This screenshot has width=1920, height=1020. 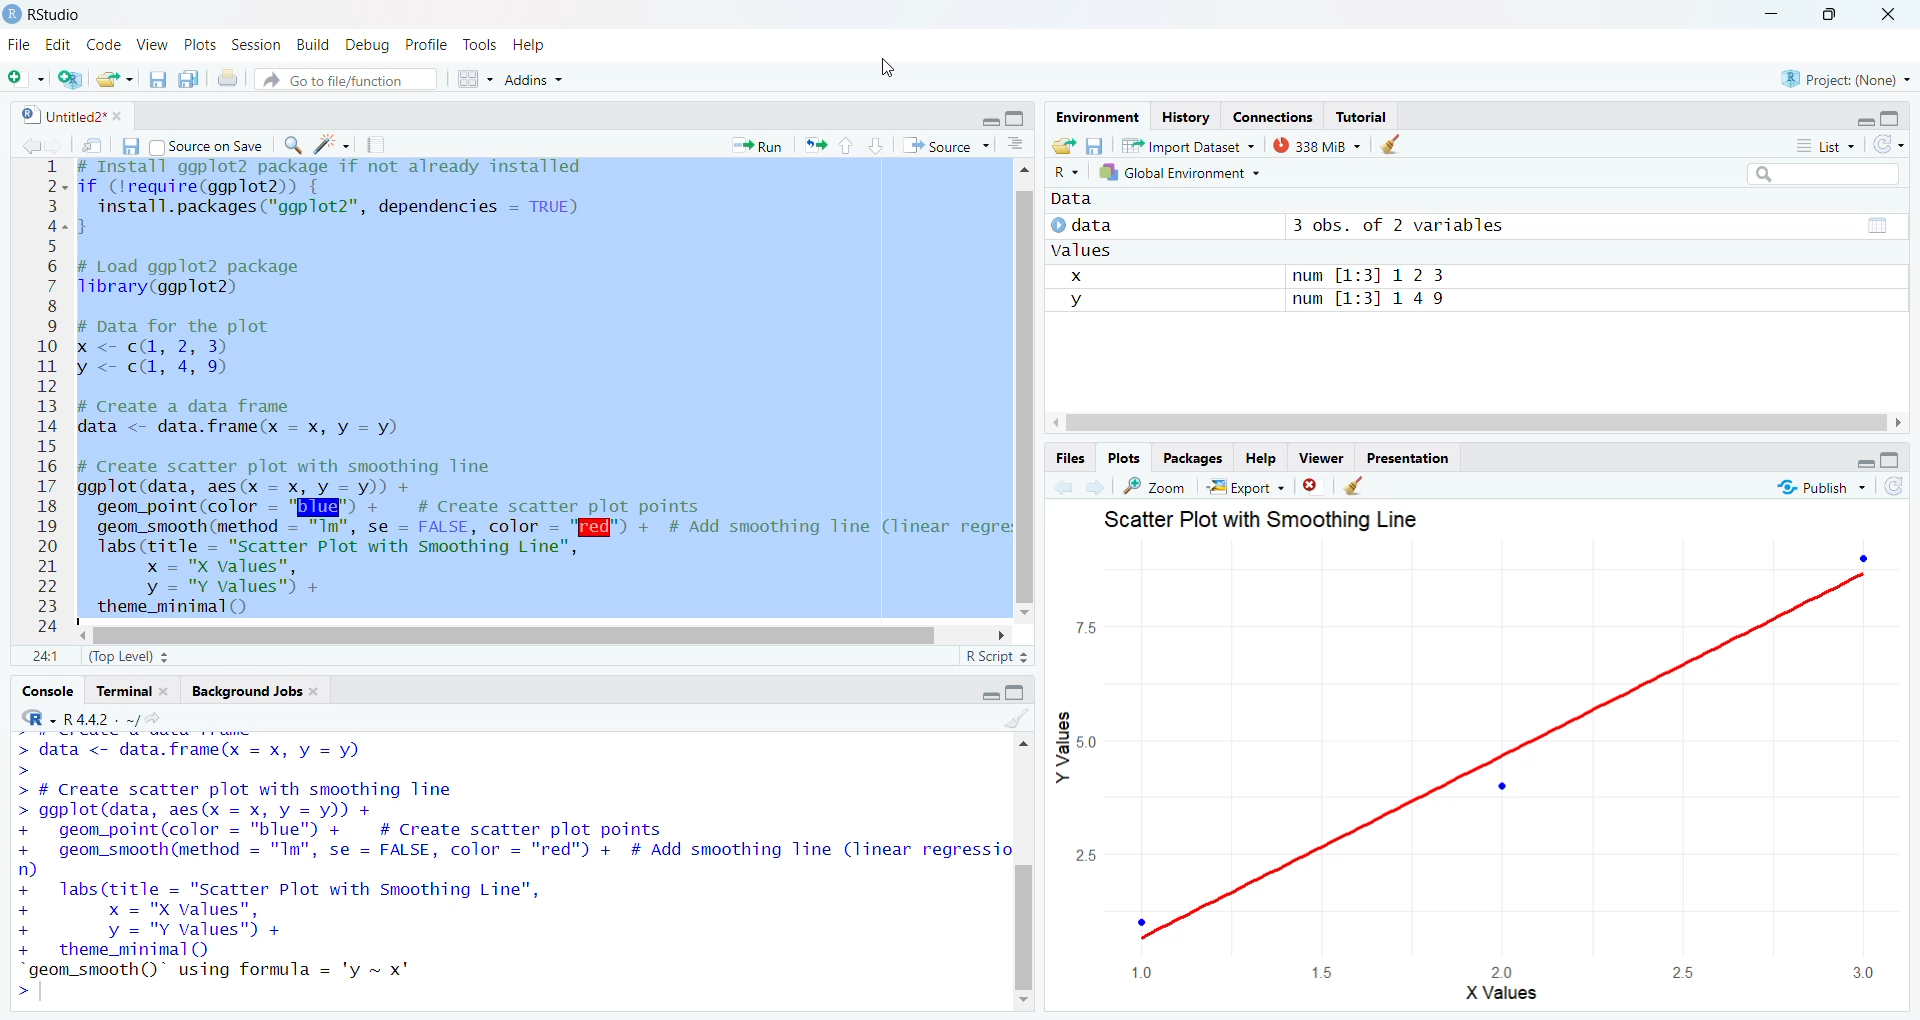 What do you see at coordinates (1091, 224) in the screenshot?
I see `© data` at bounding box center [1091, 224].